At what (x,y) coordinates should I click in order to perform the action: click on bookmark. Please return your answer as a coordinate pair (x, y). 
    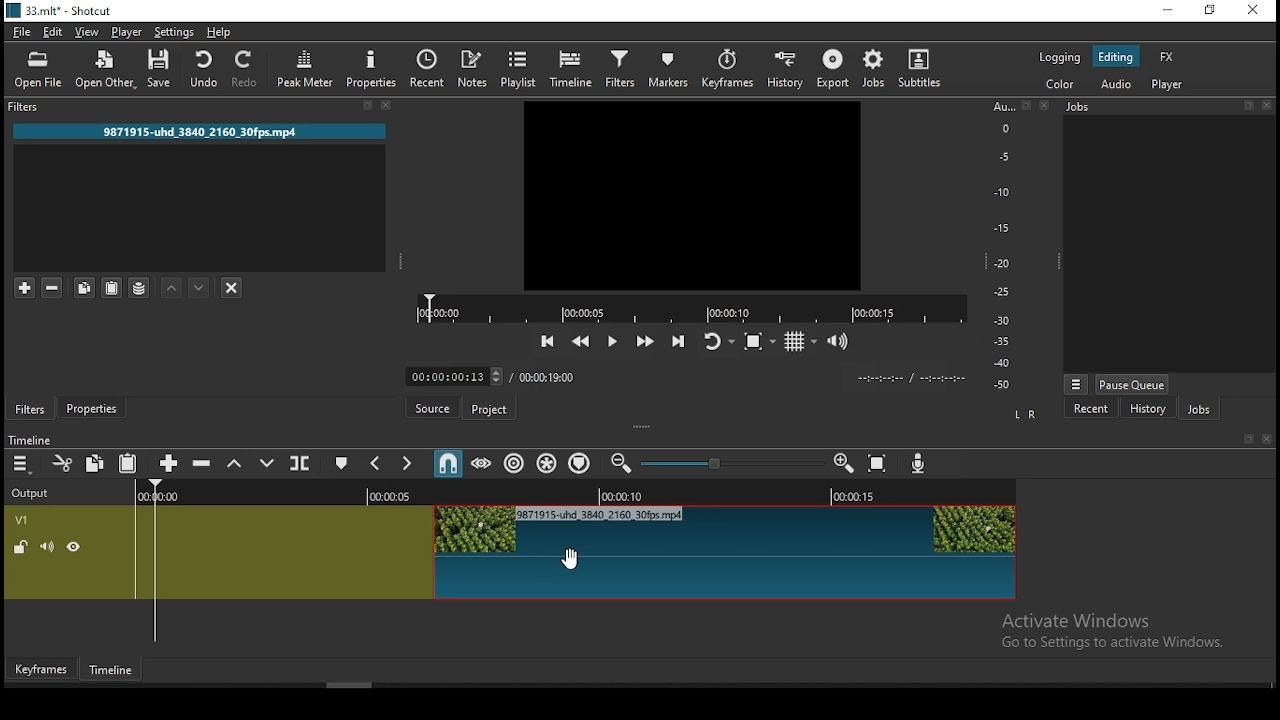
    Looking at the image, I should click on (1024, 106).